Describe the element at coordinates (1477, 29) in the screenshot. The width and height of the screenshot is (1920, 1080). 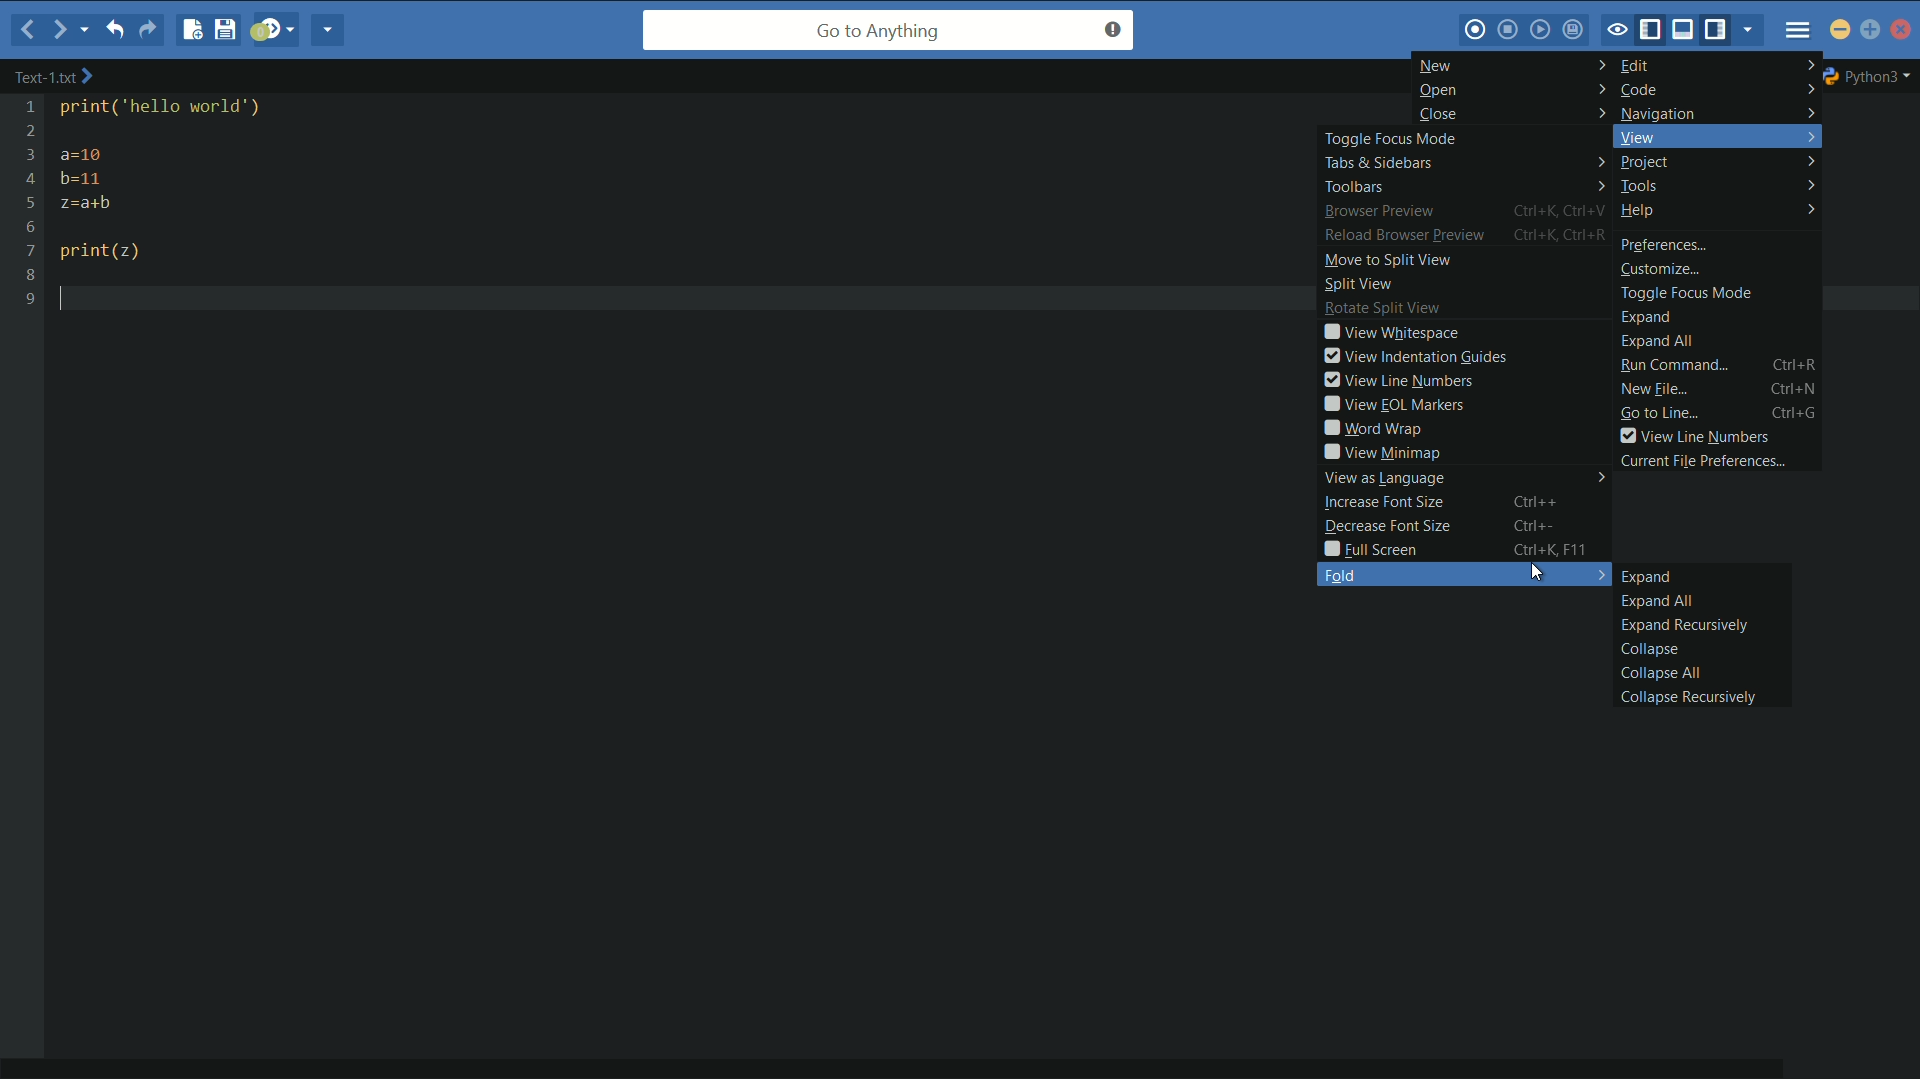
I see `record macro` at that location.